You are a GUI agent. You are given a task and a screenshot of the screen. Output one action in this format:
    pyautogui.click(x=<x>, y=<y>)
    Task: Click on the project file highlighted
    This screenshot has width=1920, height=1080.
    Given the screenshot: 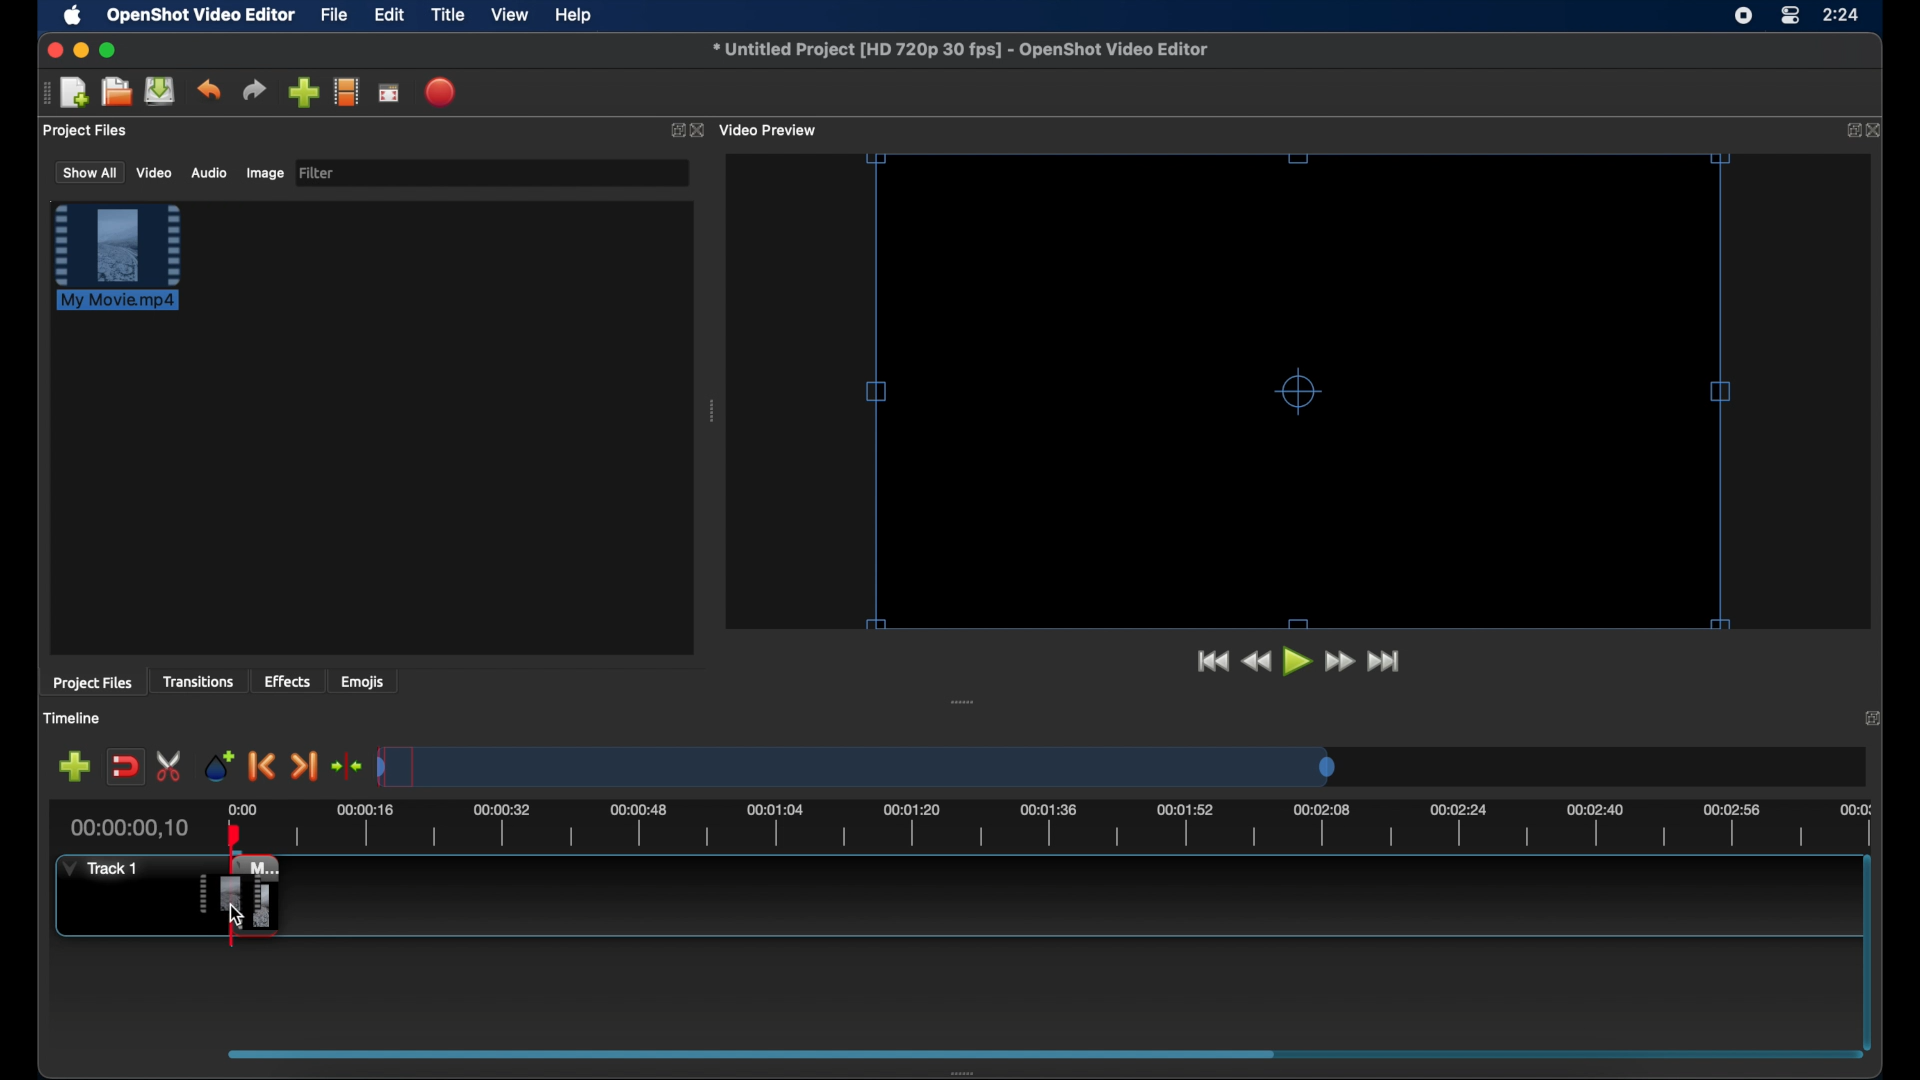 What is the action you would take?
    pyautogui.click(x=118, y=258)
    